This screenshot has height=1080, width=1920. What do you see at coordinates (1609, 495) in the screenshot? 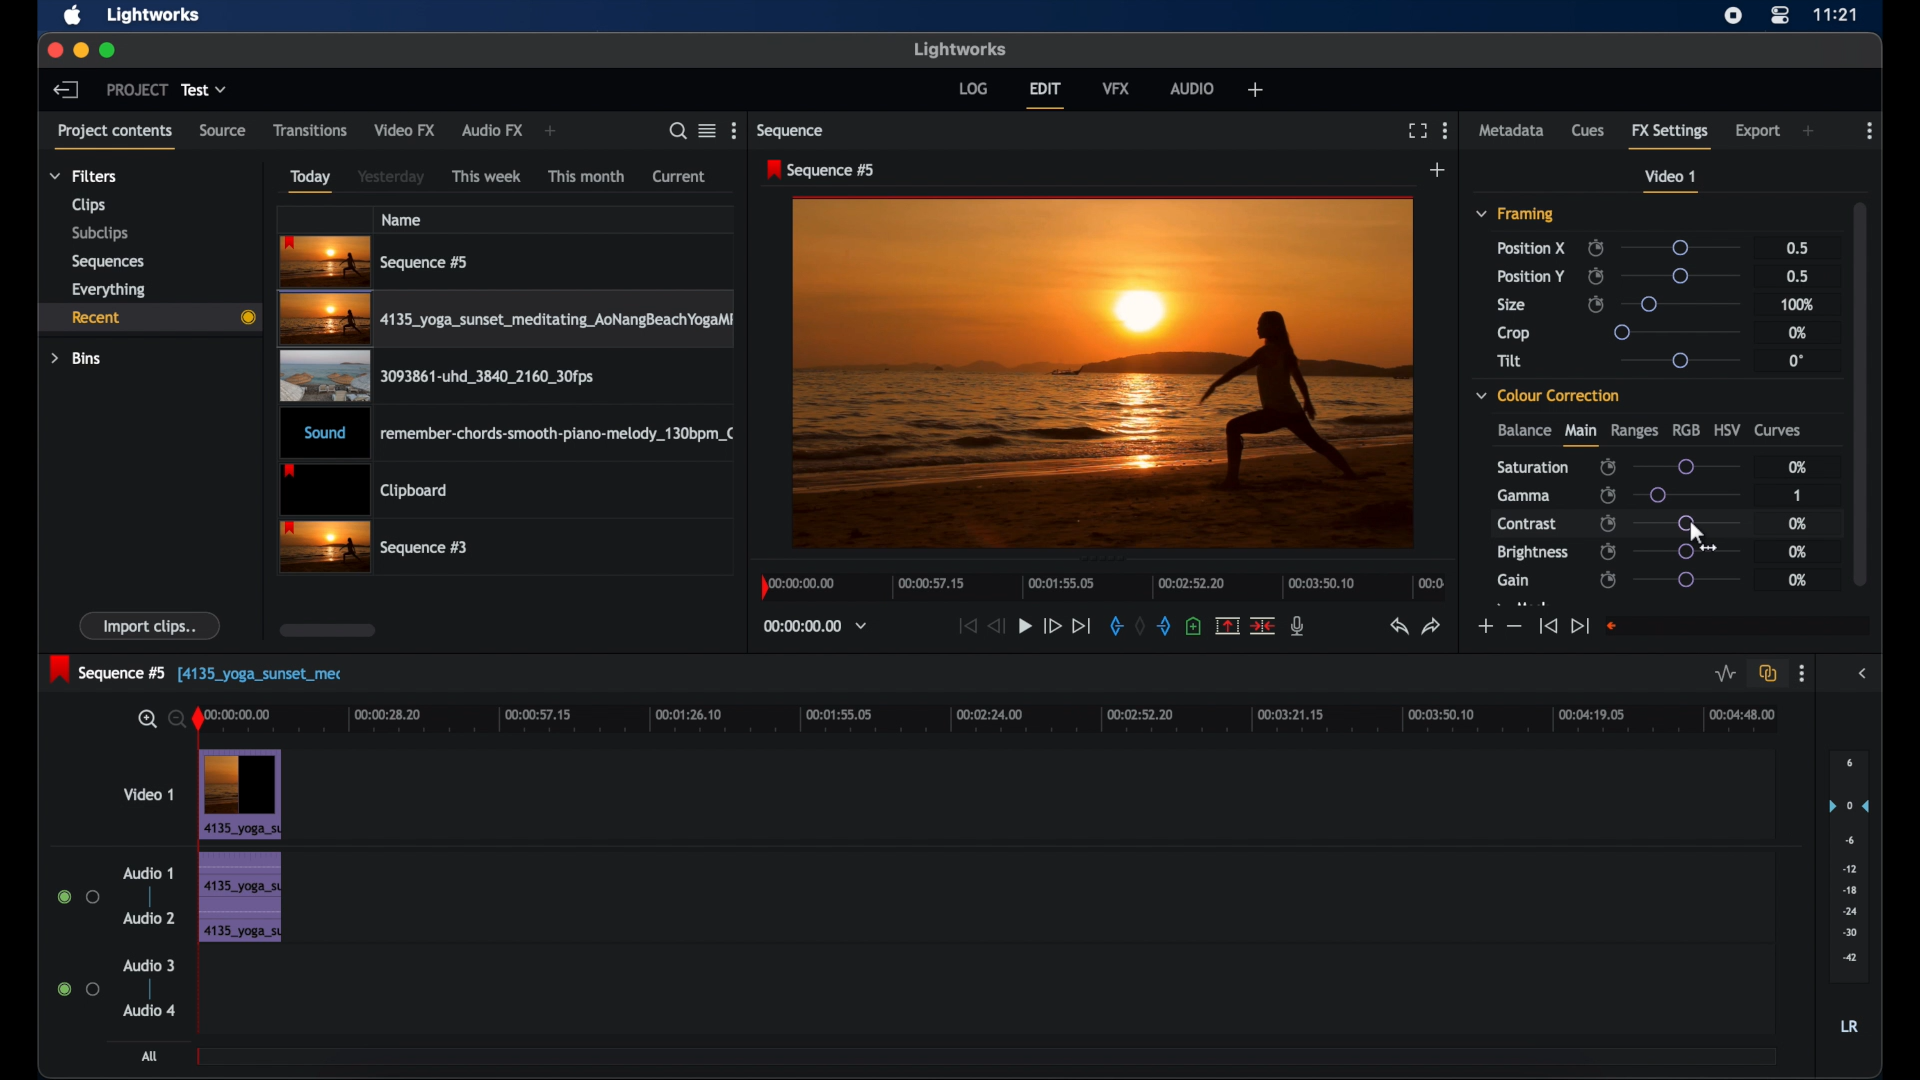
I see `enable/disable keyframes` at bounding box center [1609, 495].